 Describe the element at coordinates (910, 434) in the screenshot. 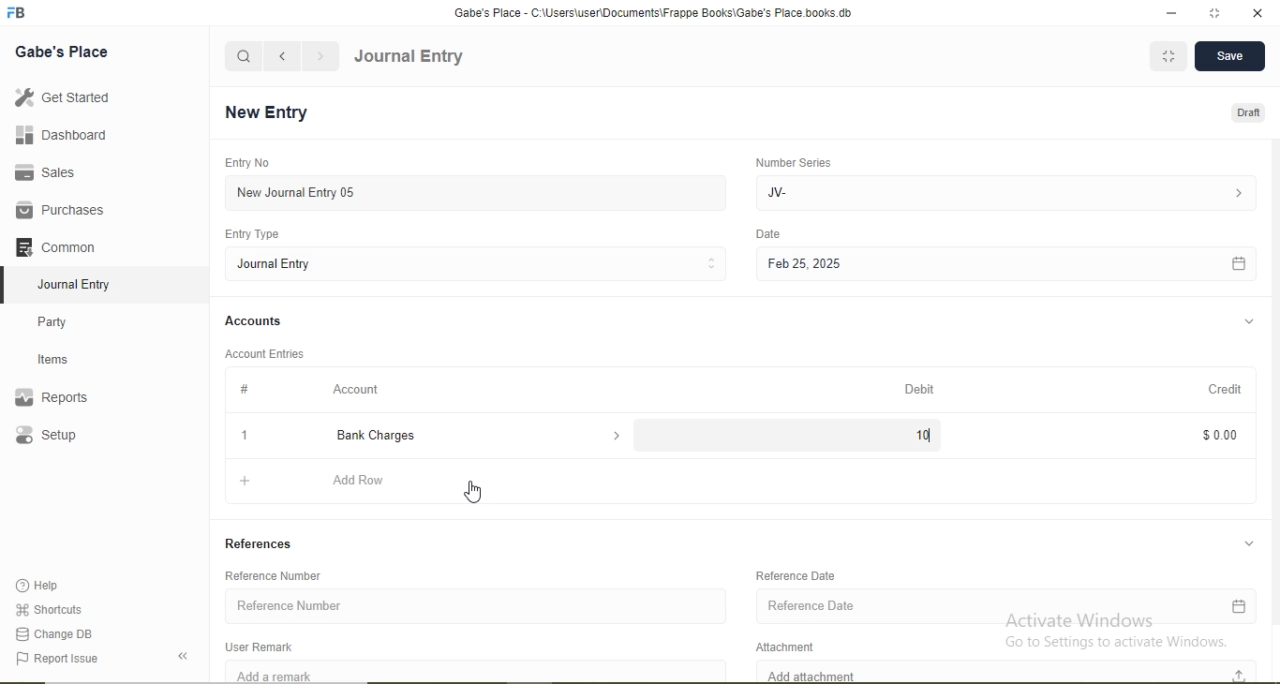

I see `10` at that location.